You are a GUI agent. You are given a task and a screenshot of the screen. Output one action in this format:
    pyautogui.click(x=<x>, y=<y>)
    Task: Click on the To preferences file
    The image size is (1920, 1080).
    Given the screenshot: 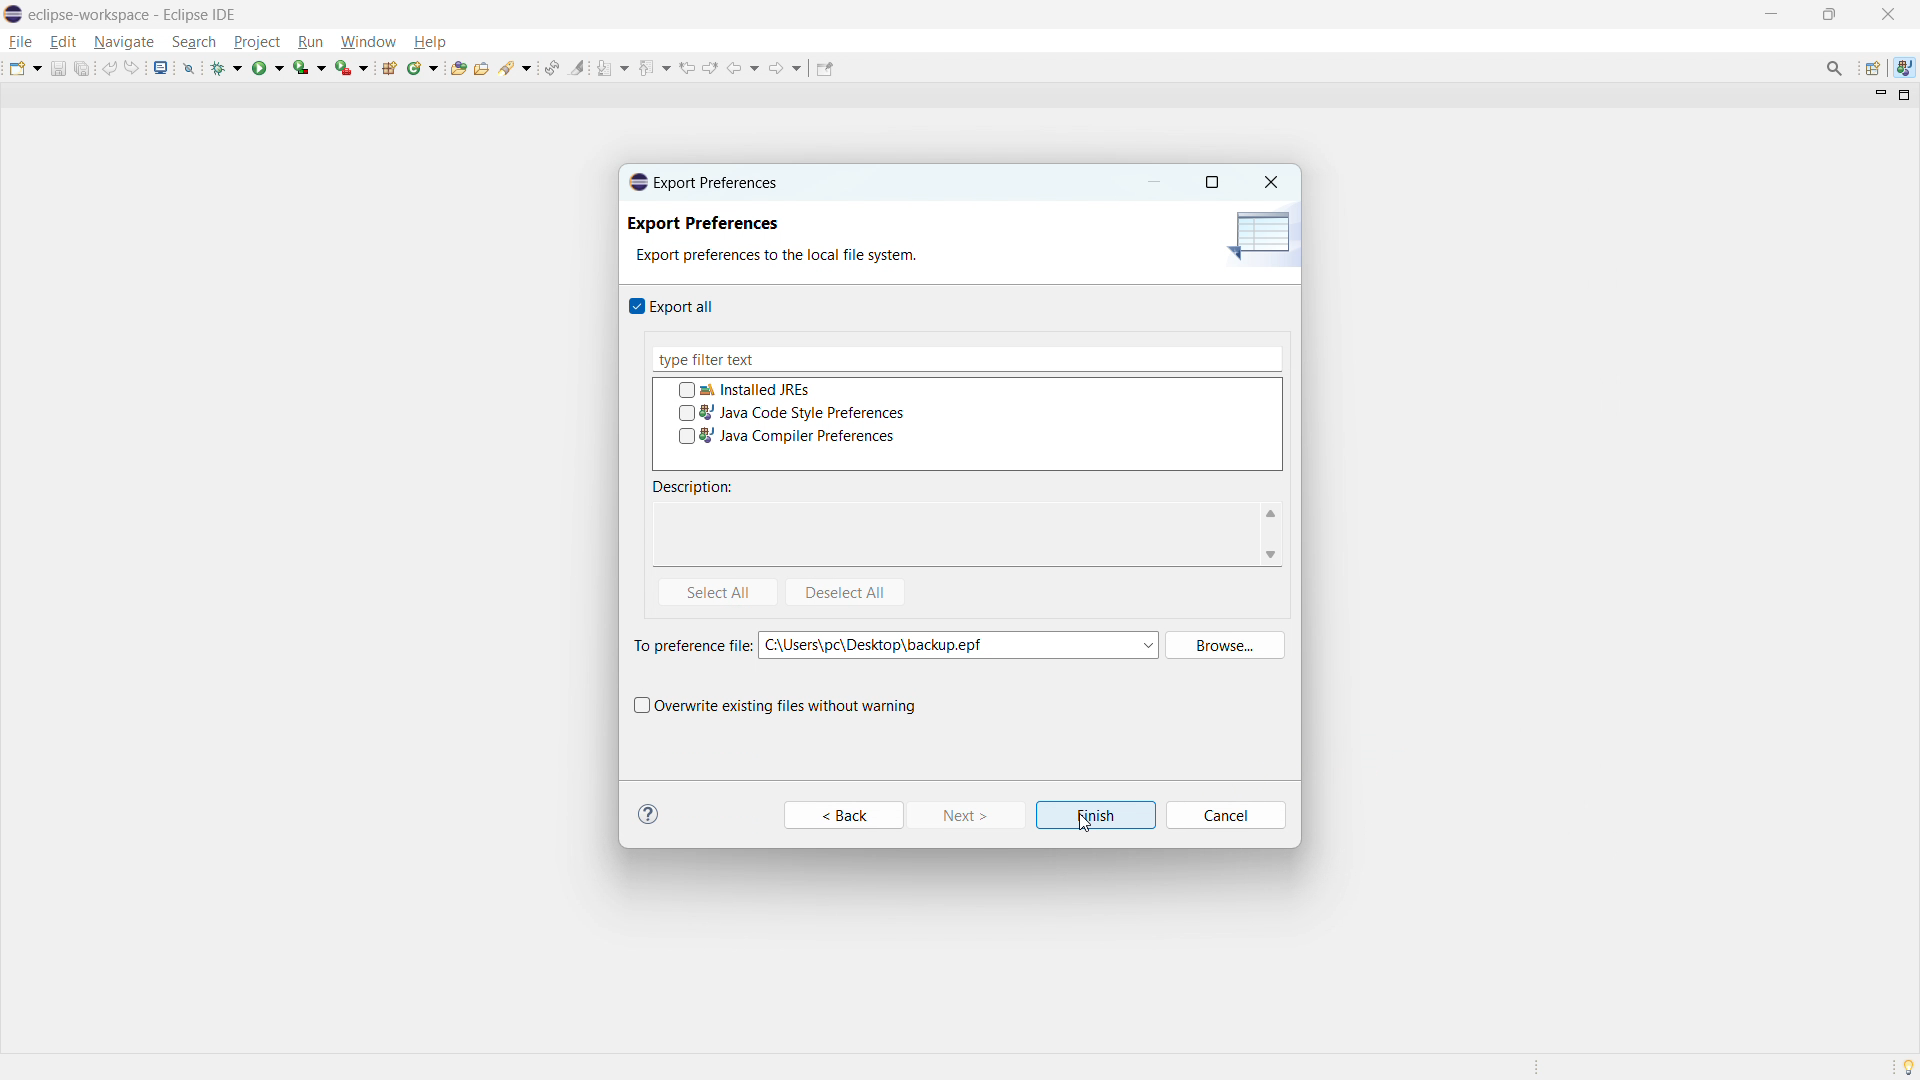 What is the action you would take?
    pyautogui.click(x=690, y=645)
    